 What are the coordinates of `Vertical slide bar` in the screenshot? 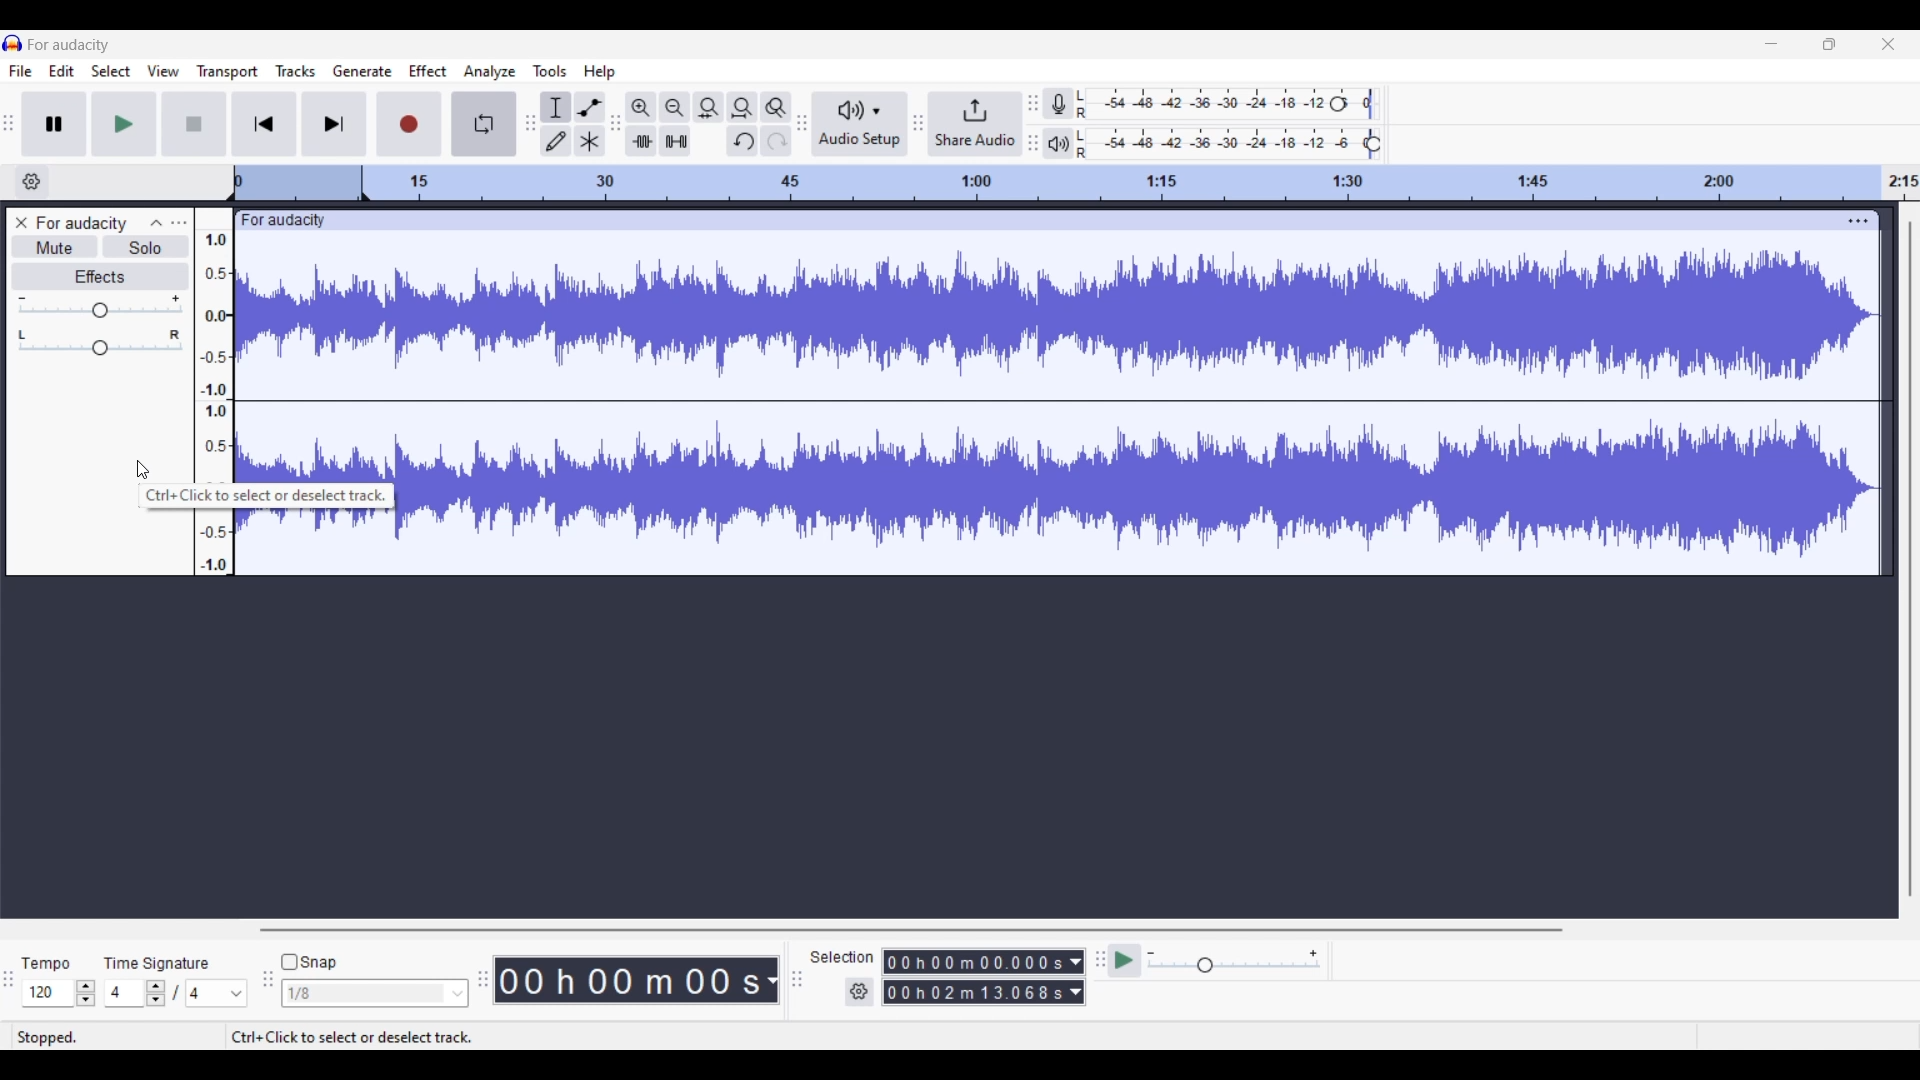 It's located at (1910, 558).